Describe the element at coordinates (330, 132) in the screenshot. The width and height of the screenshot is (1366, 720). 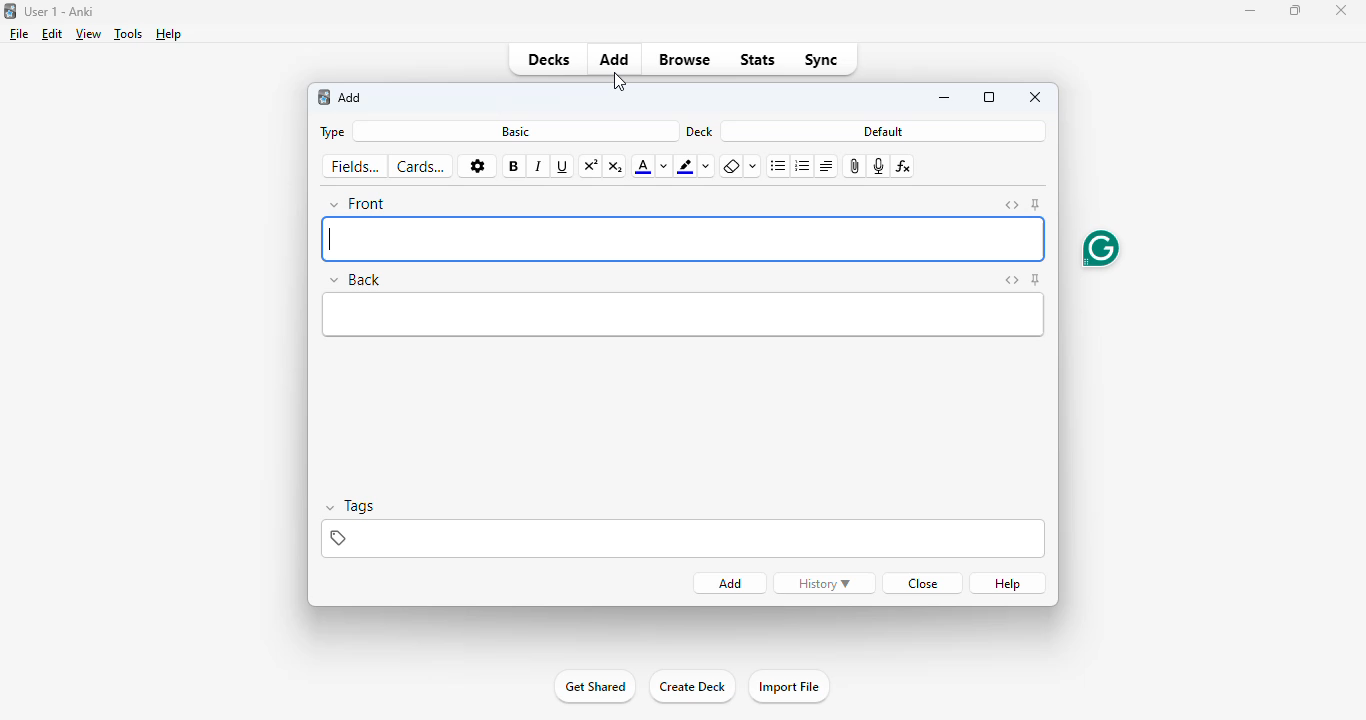
I see `type` at that location.